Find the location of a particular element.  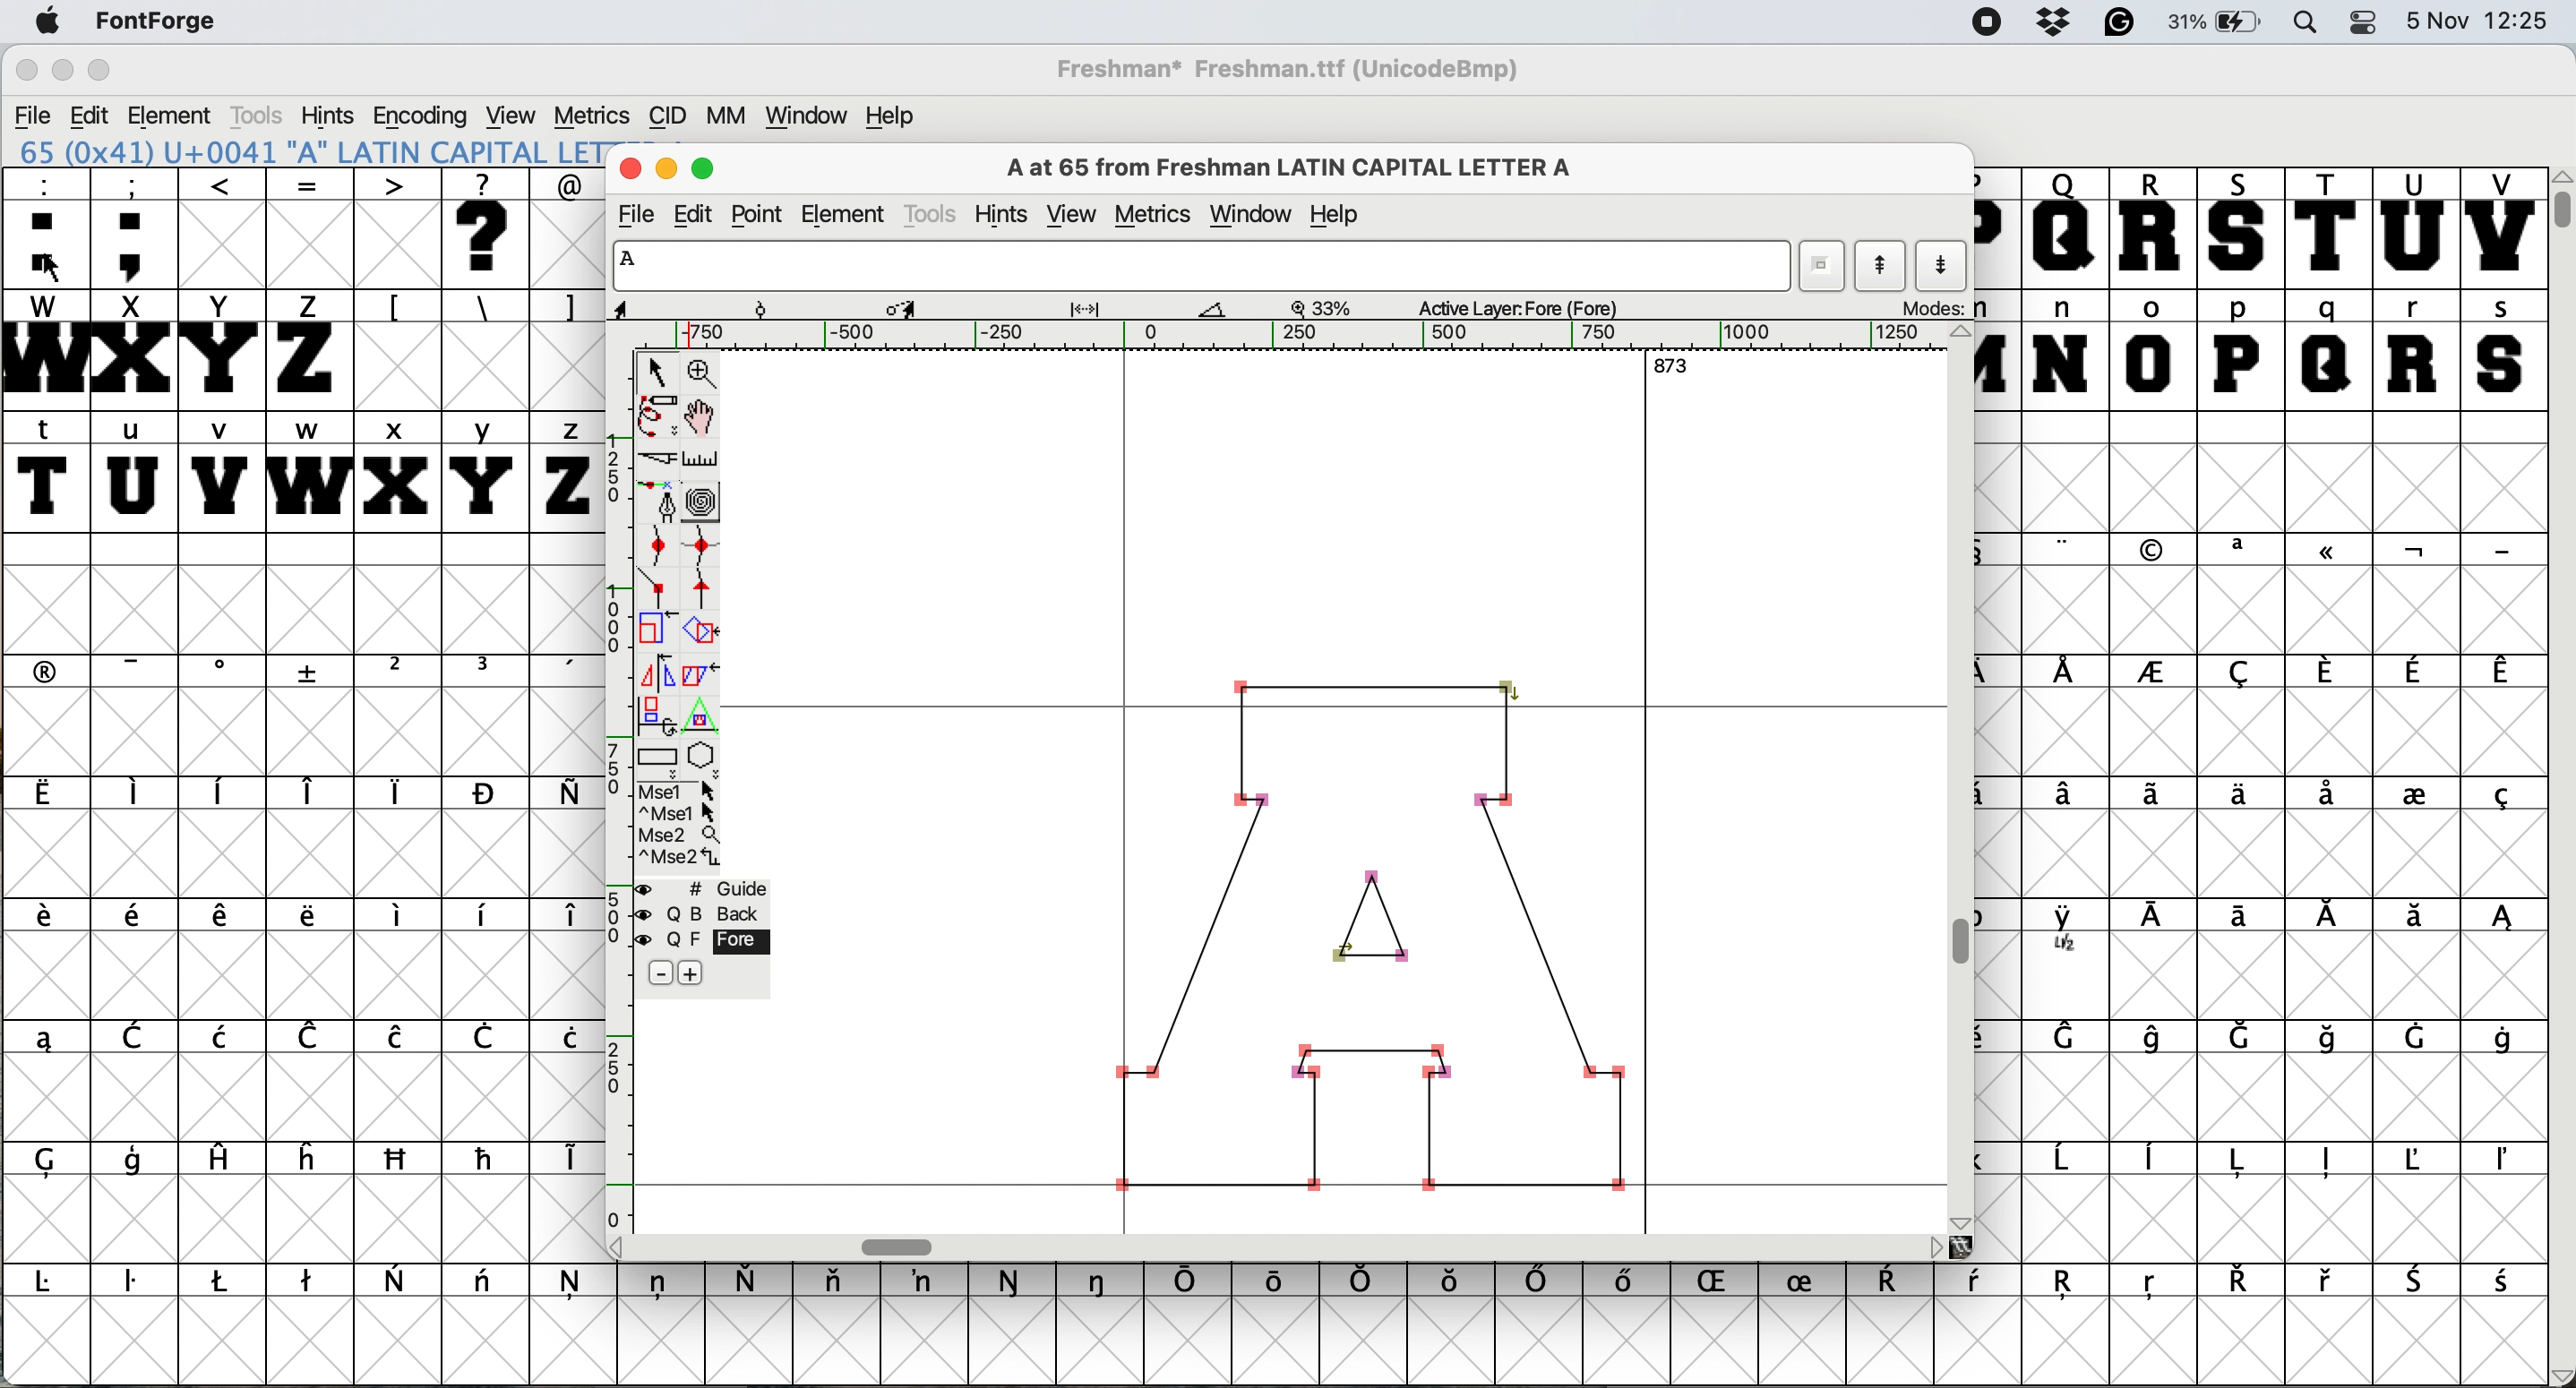

p is located at coordinates (2238, 349).